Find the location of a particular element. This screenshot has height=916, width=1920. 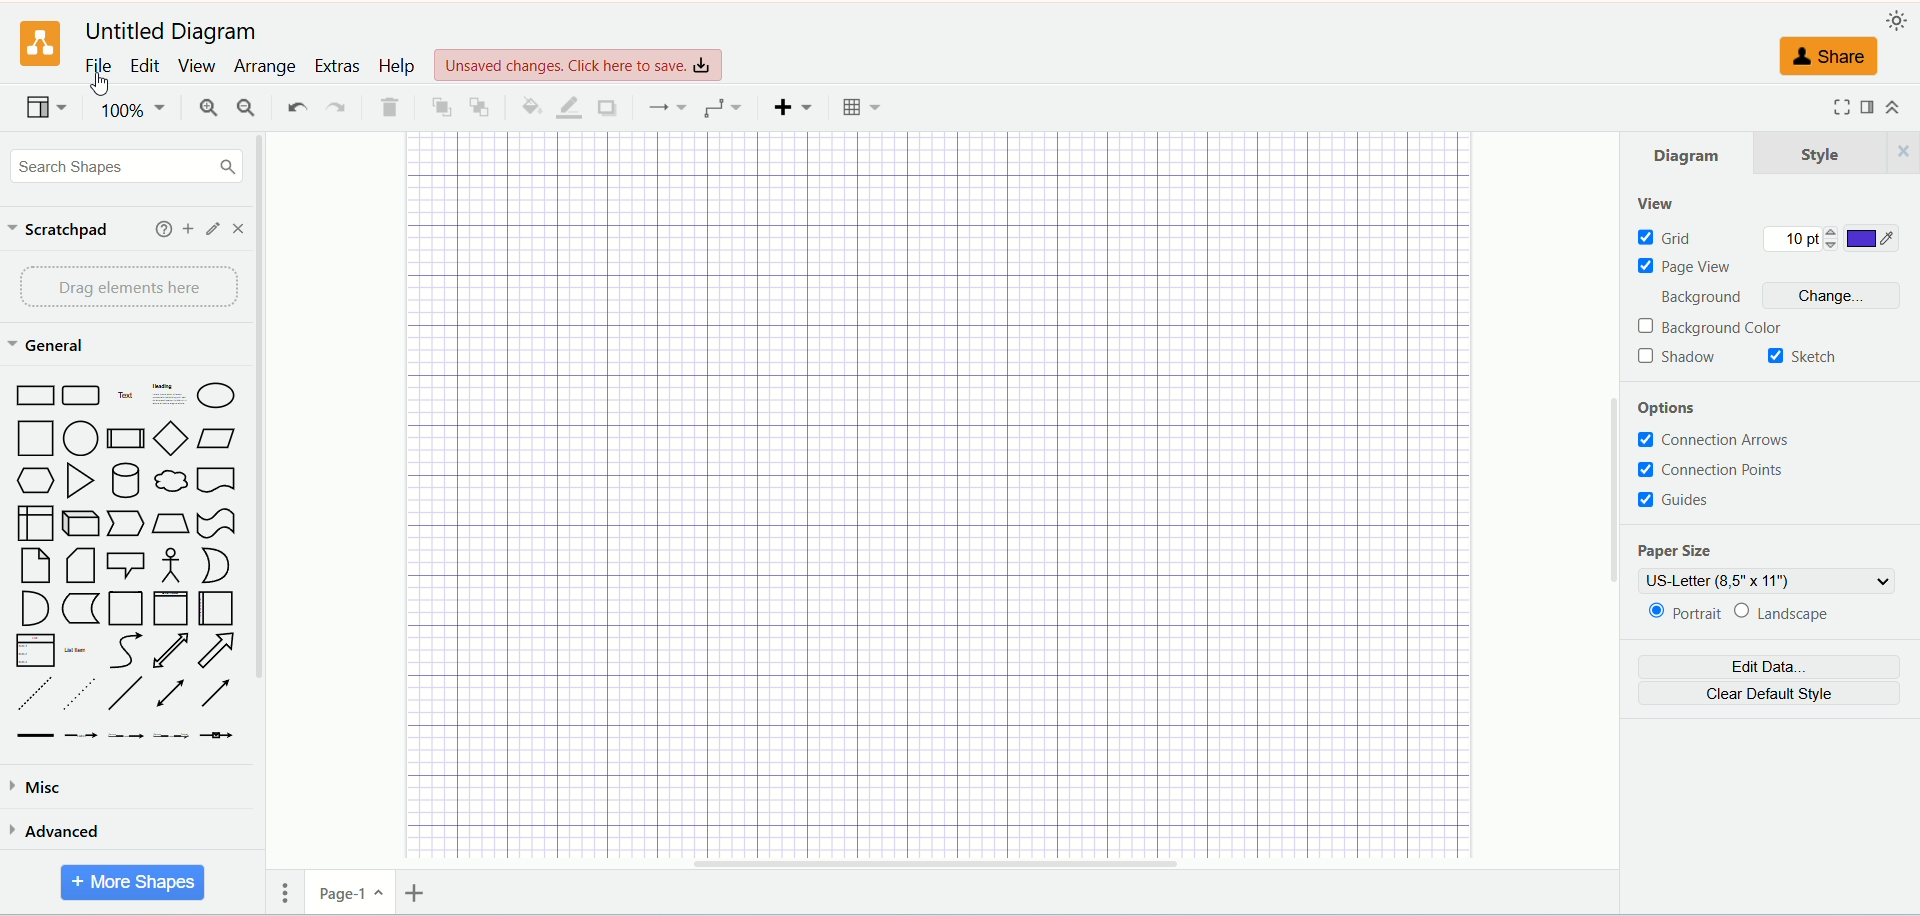

Stick Figure is located at coordinates (170, 566).